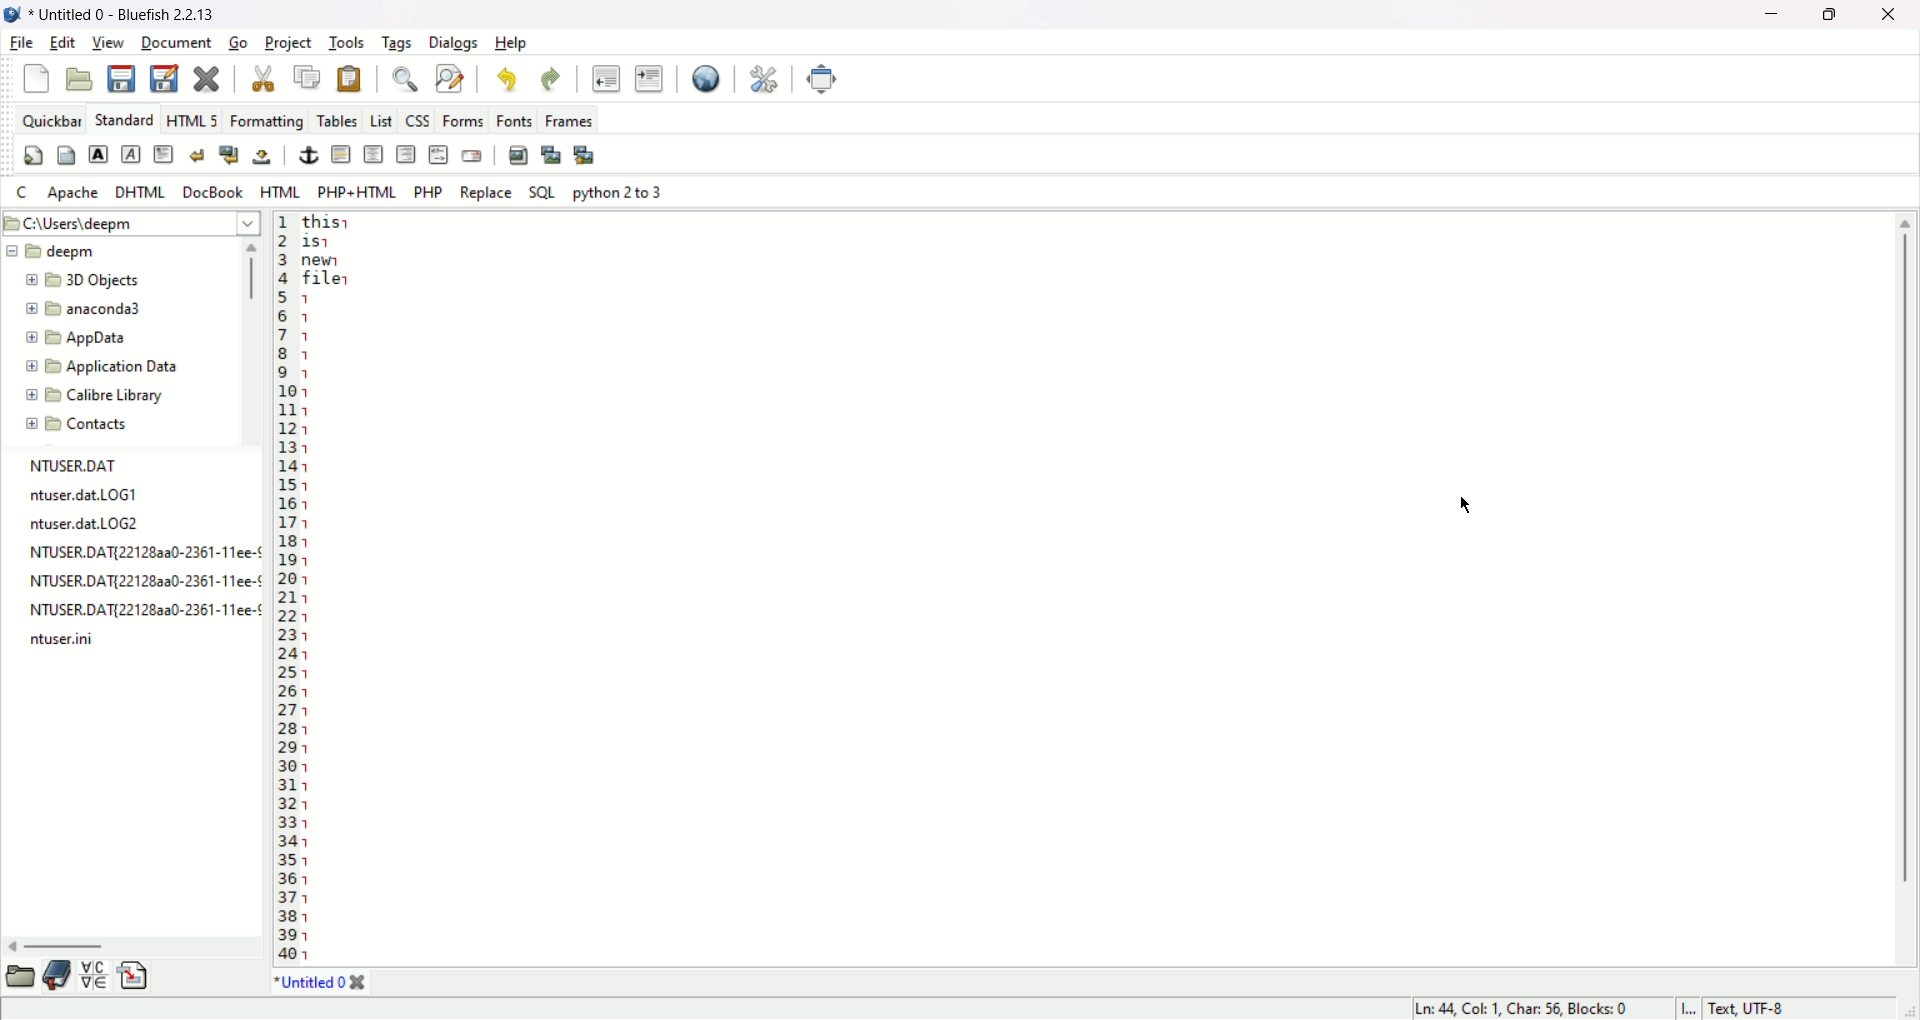  What do you see at coordinates (407, 154) in the screenshot?
I see `right justify` at bounding box center [407, 154].